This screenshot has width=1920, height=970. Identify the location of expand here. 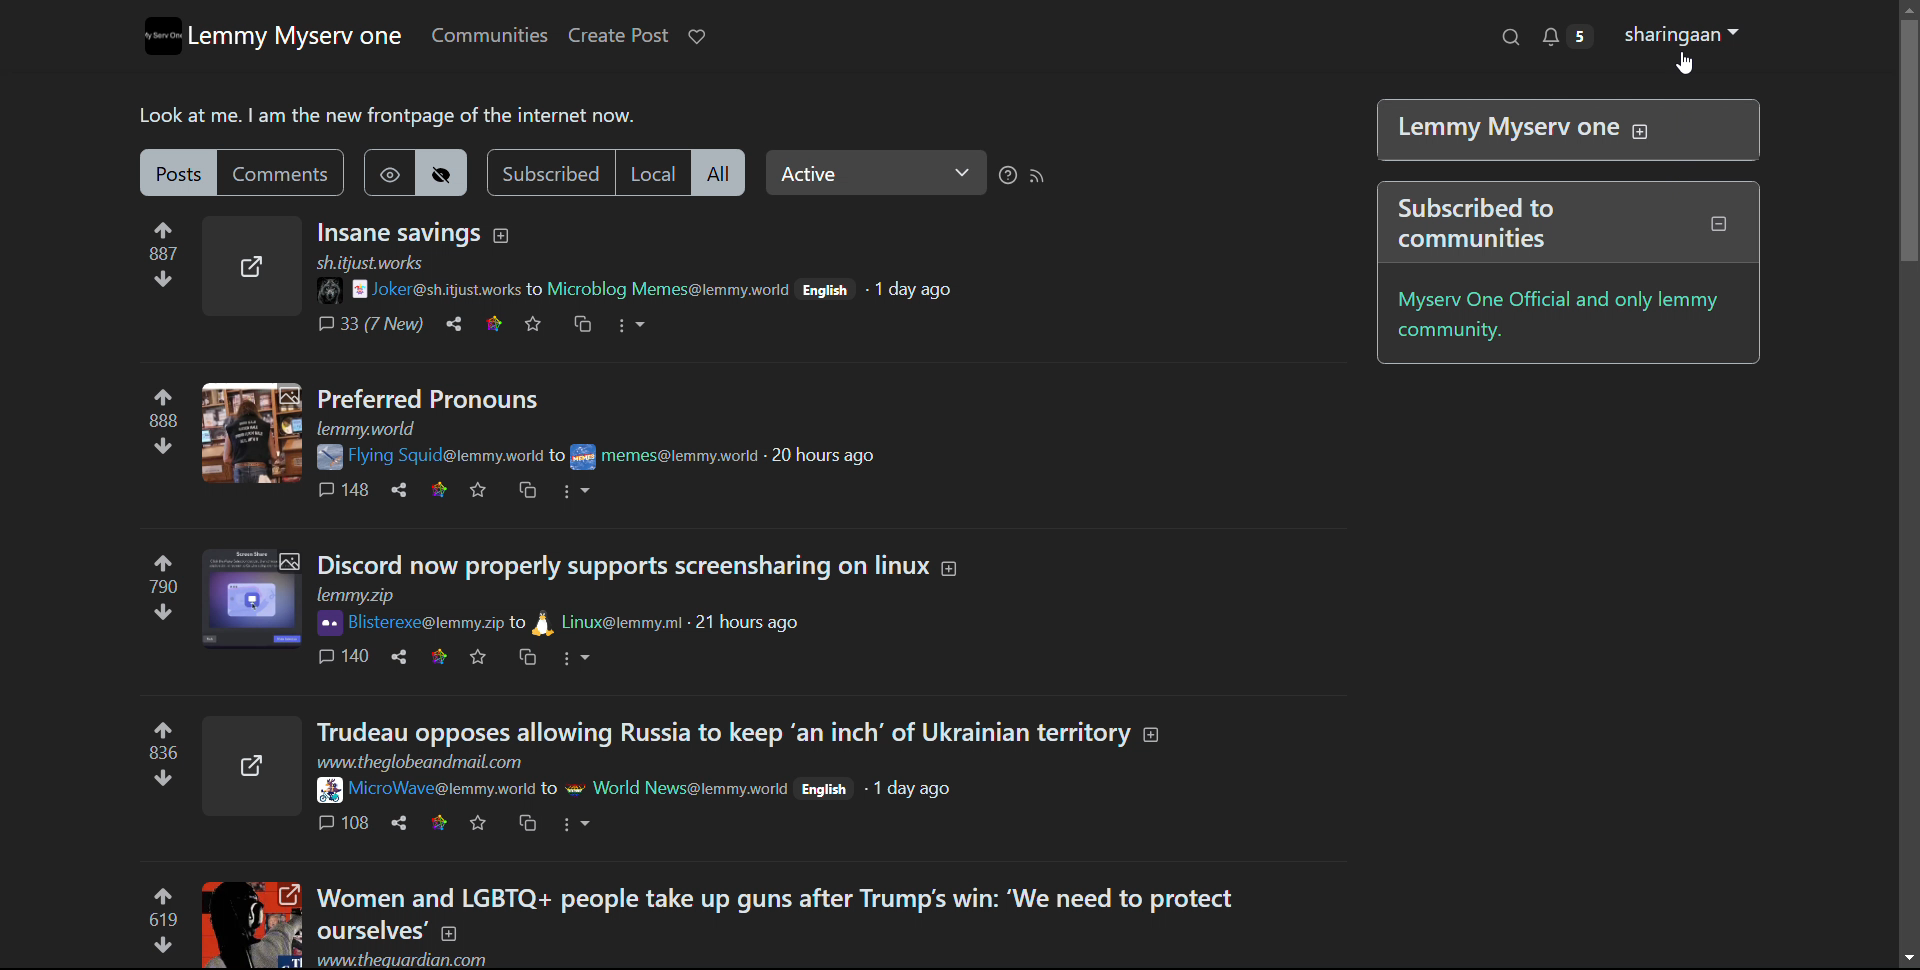
(249, 265).